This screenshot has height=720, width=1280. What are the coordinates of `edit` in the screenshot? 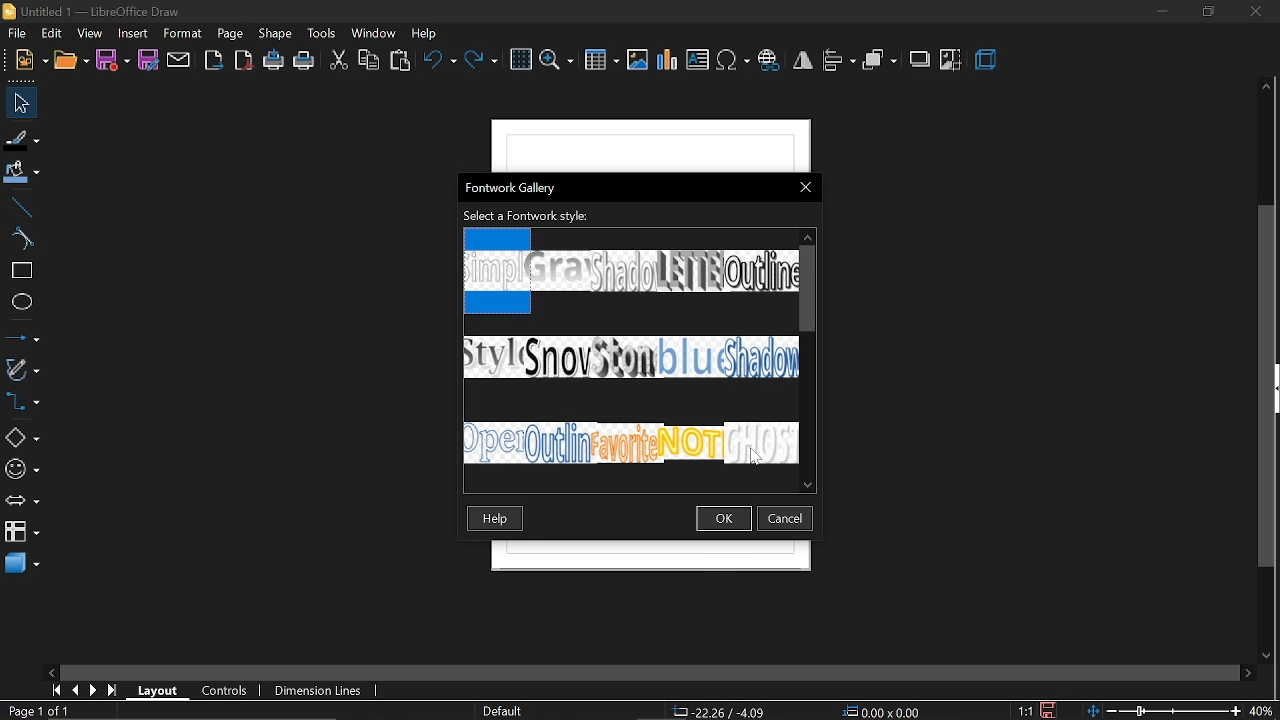 It's located at (53, 34).